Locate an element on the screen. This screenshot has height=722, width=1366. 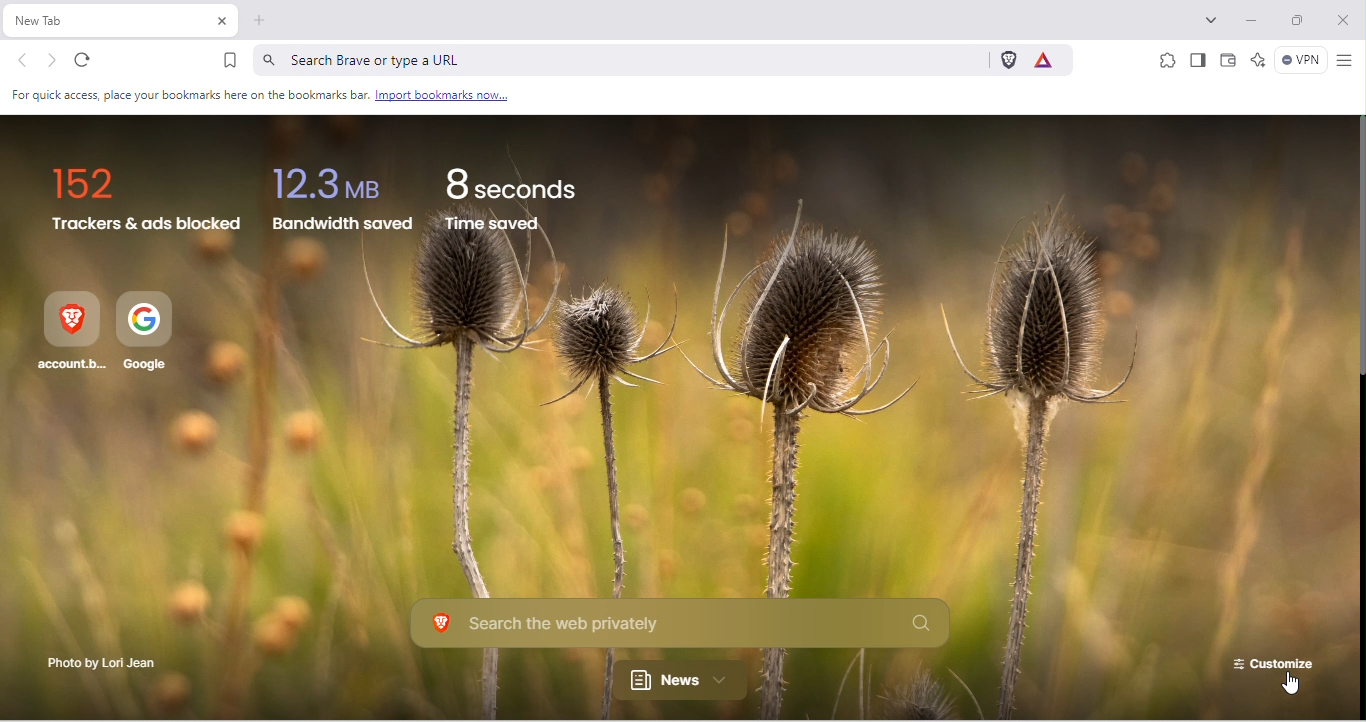
New tab is located at coordinates (260, 24).